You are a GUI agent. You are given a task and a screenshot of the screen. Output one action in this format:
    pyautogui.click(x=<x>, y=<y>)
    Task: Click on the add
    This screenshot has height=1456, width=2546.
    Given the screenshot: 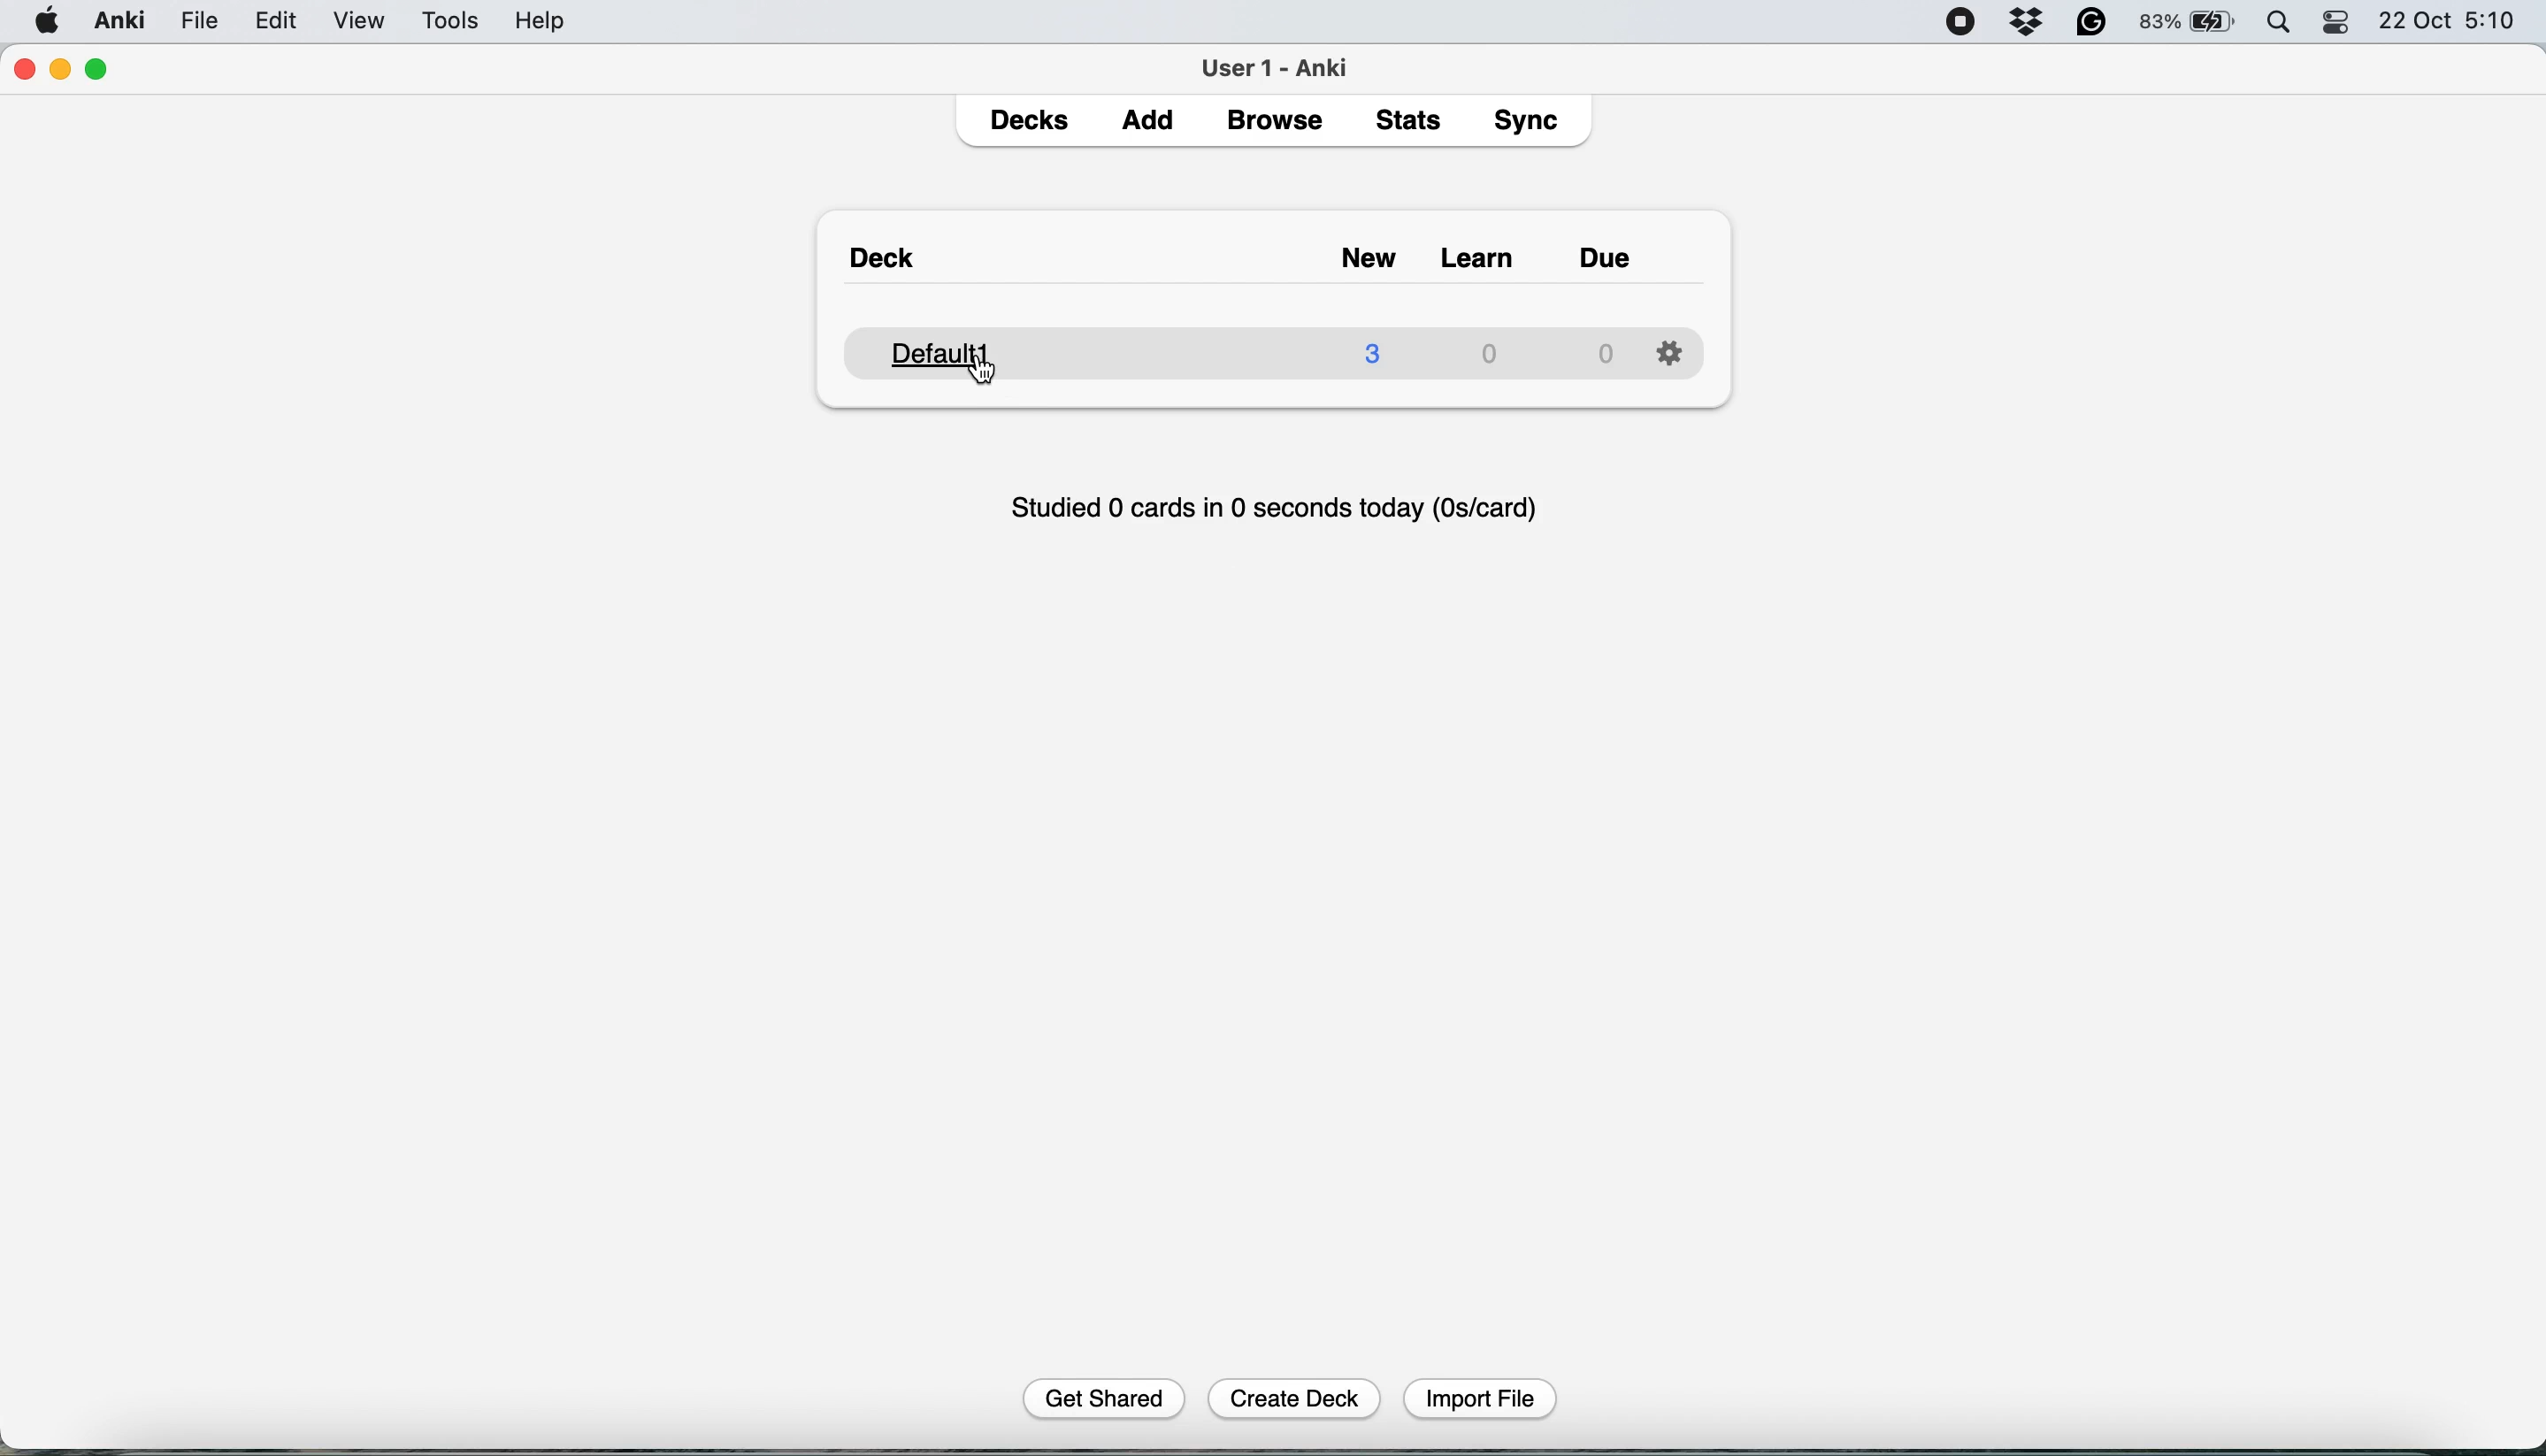 What is the action you would take?
    pyautogui.click(x=1154, y=122)
    